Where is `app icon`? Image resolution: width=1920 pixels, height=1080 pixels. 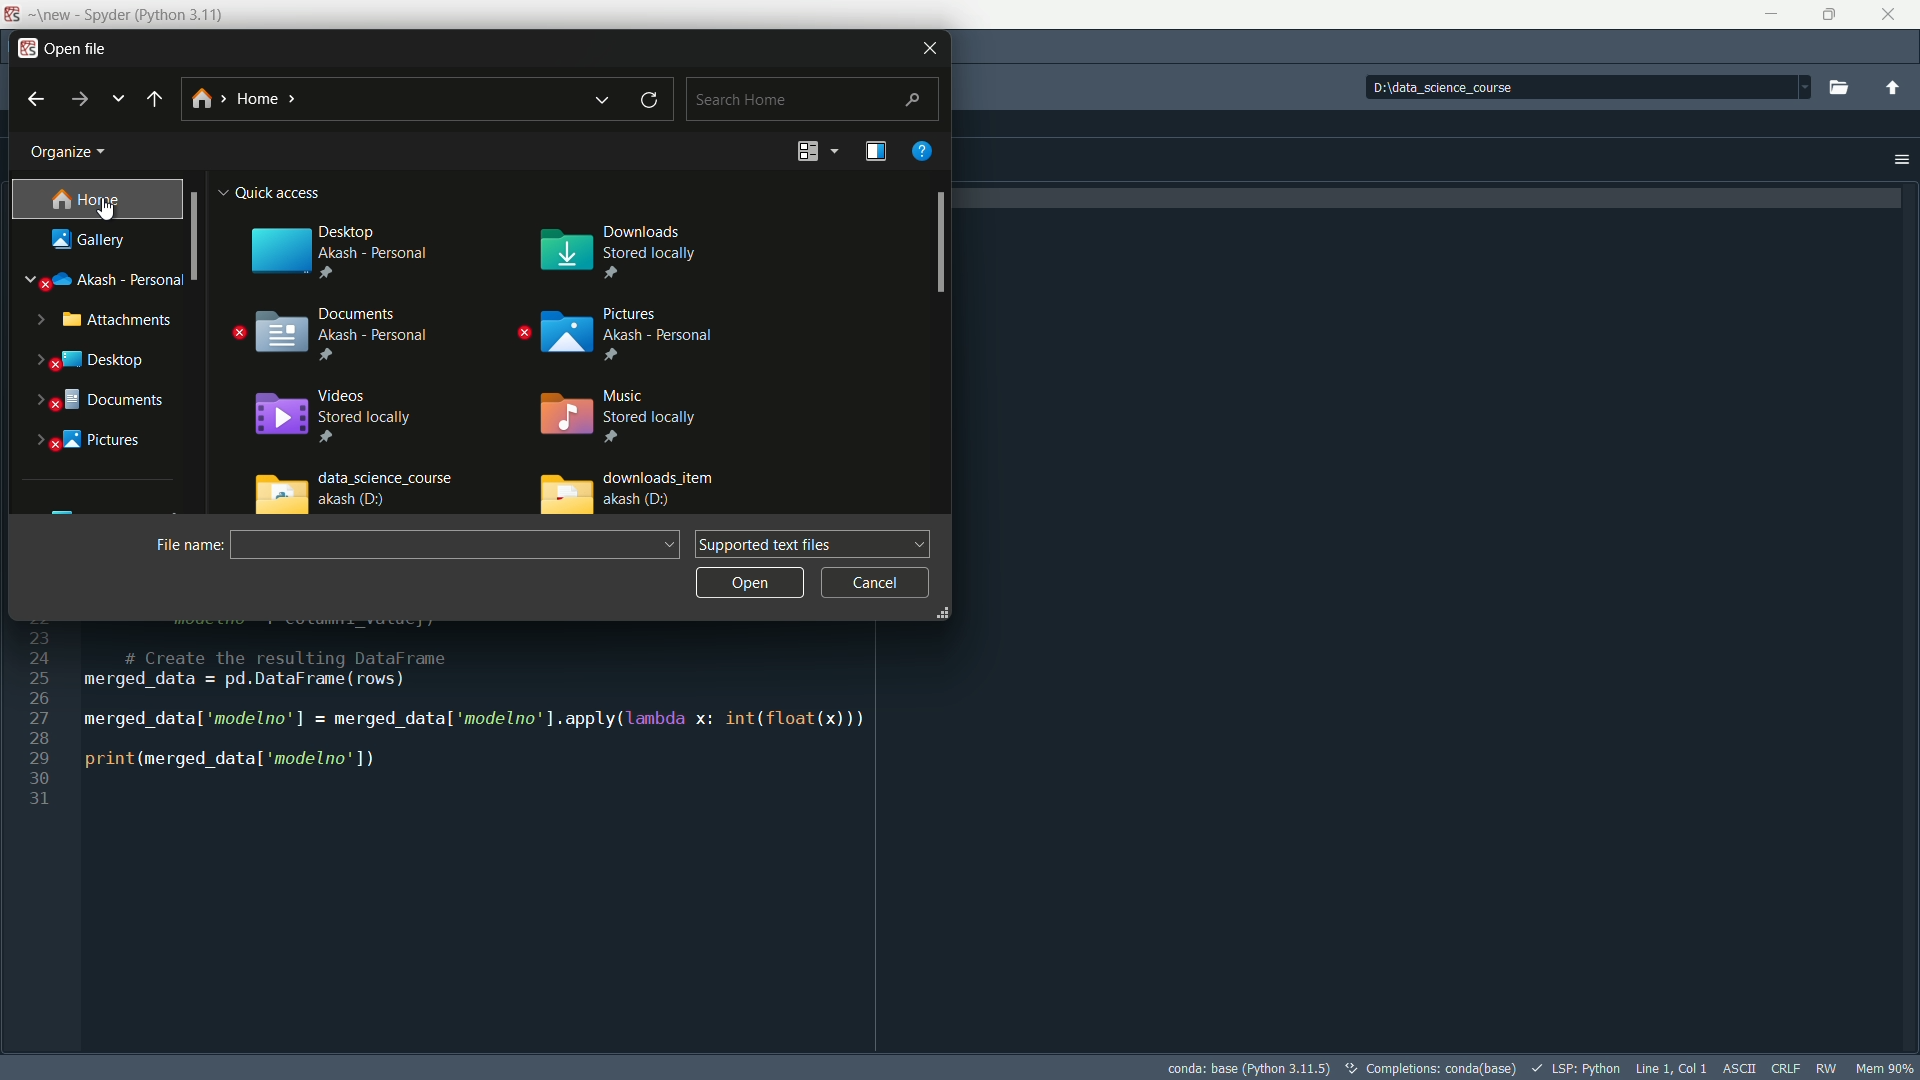 app icon is located at coordinates (11, 15).